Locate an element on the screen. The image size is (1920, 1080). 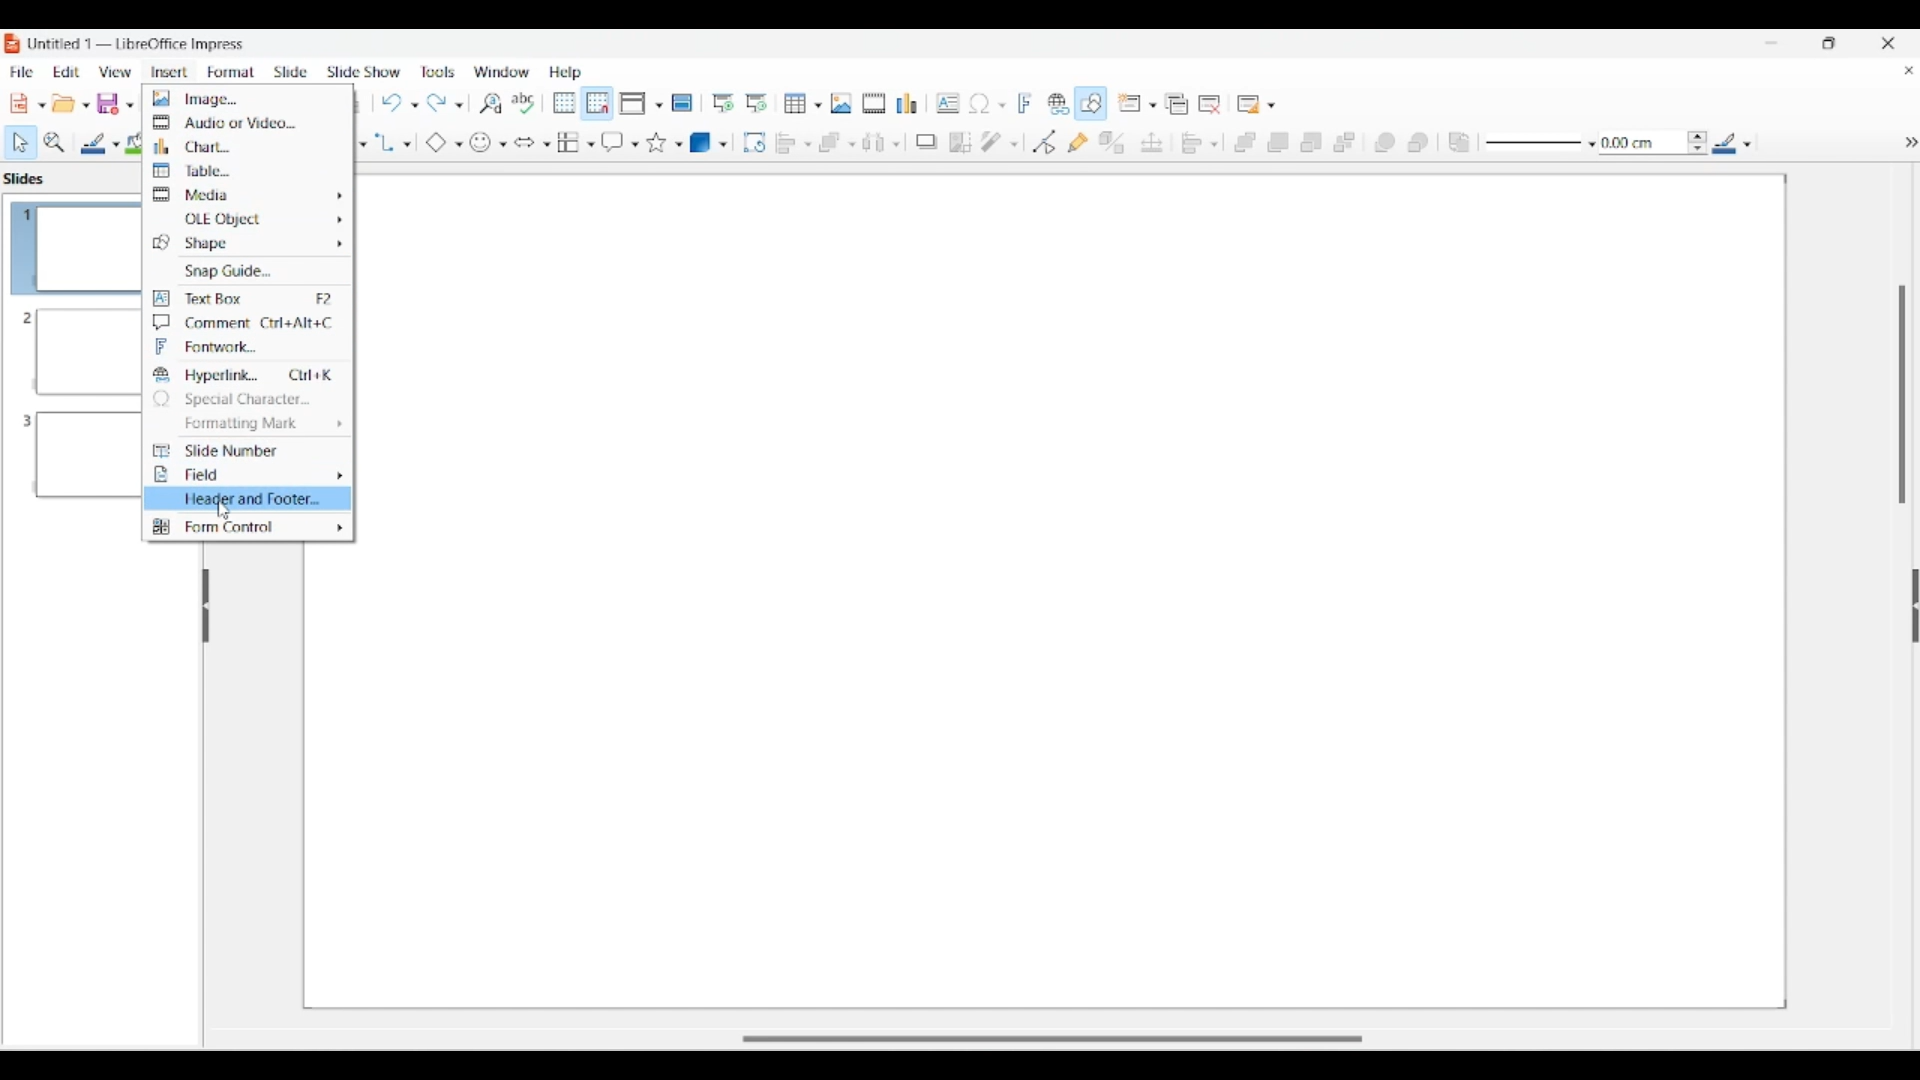
Slider is located at coordinates (1067, 1033).